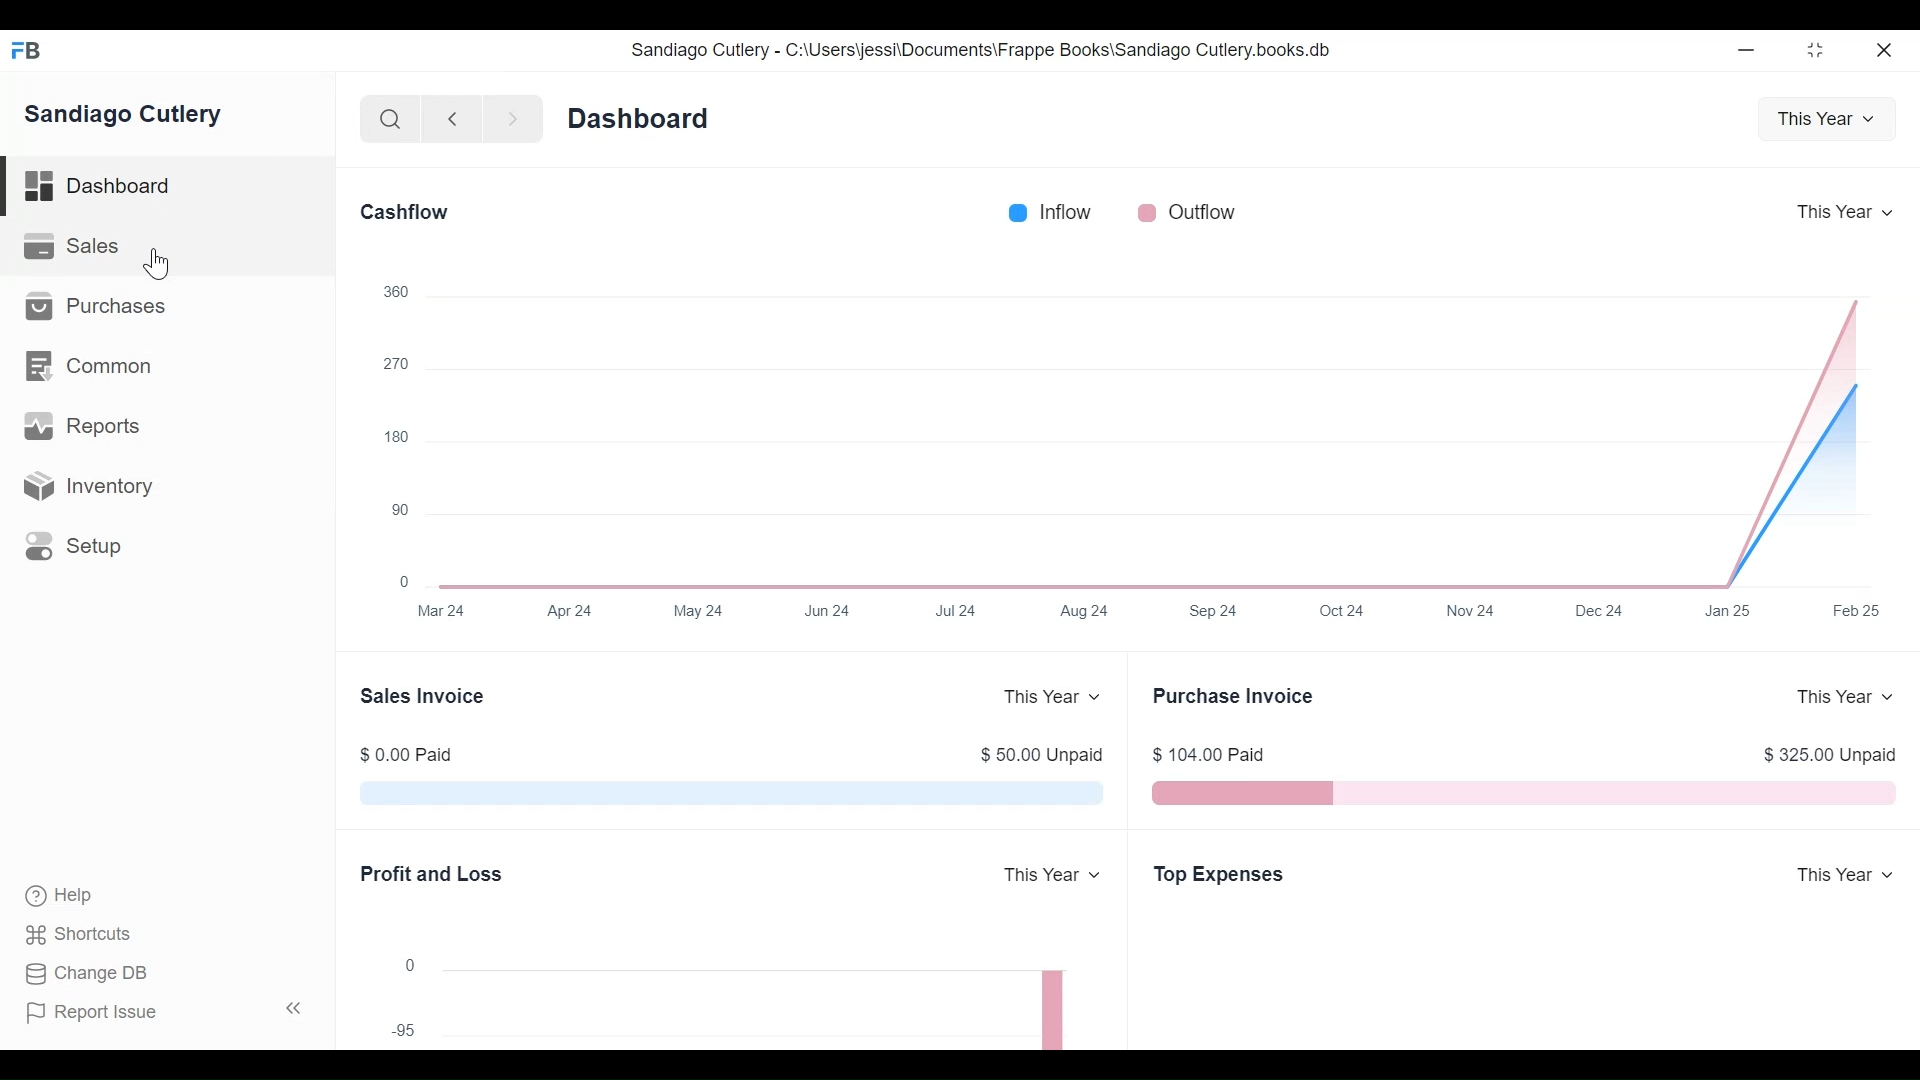  What do you see at coordinates (88, 971) in the screenshot?
I see `Change DB` at bounding box center [88, 971].